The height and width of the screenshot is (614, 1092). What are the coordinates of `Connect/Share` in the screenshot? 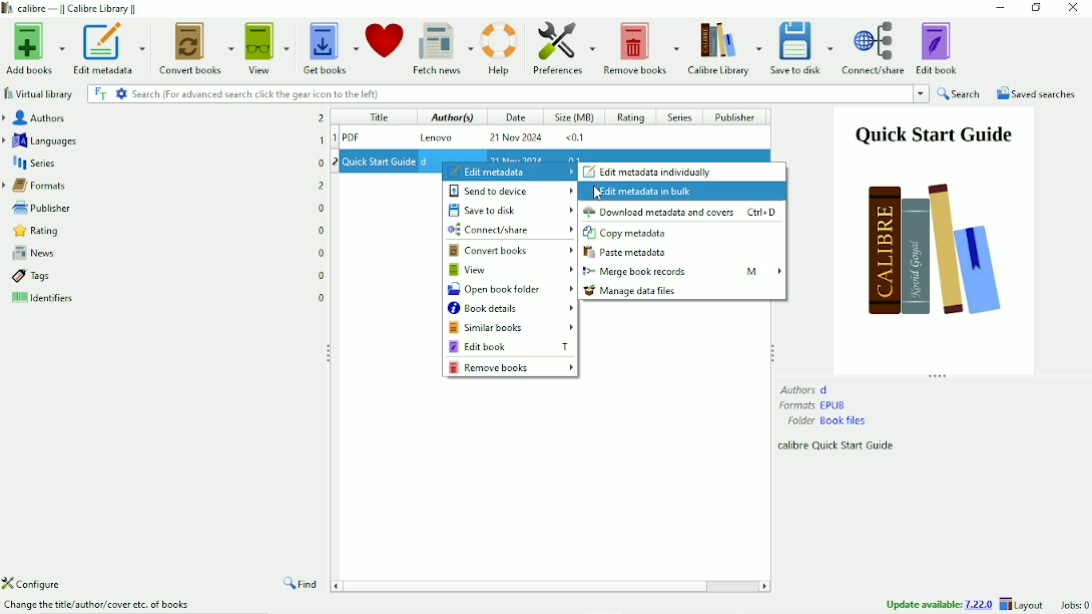 It's located at (510, 229).